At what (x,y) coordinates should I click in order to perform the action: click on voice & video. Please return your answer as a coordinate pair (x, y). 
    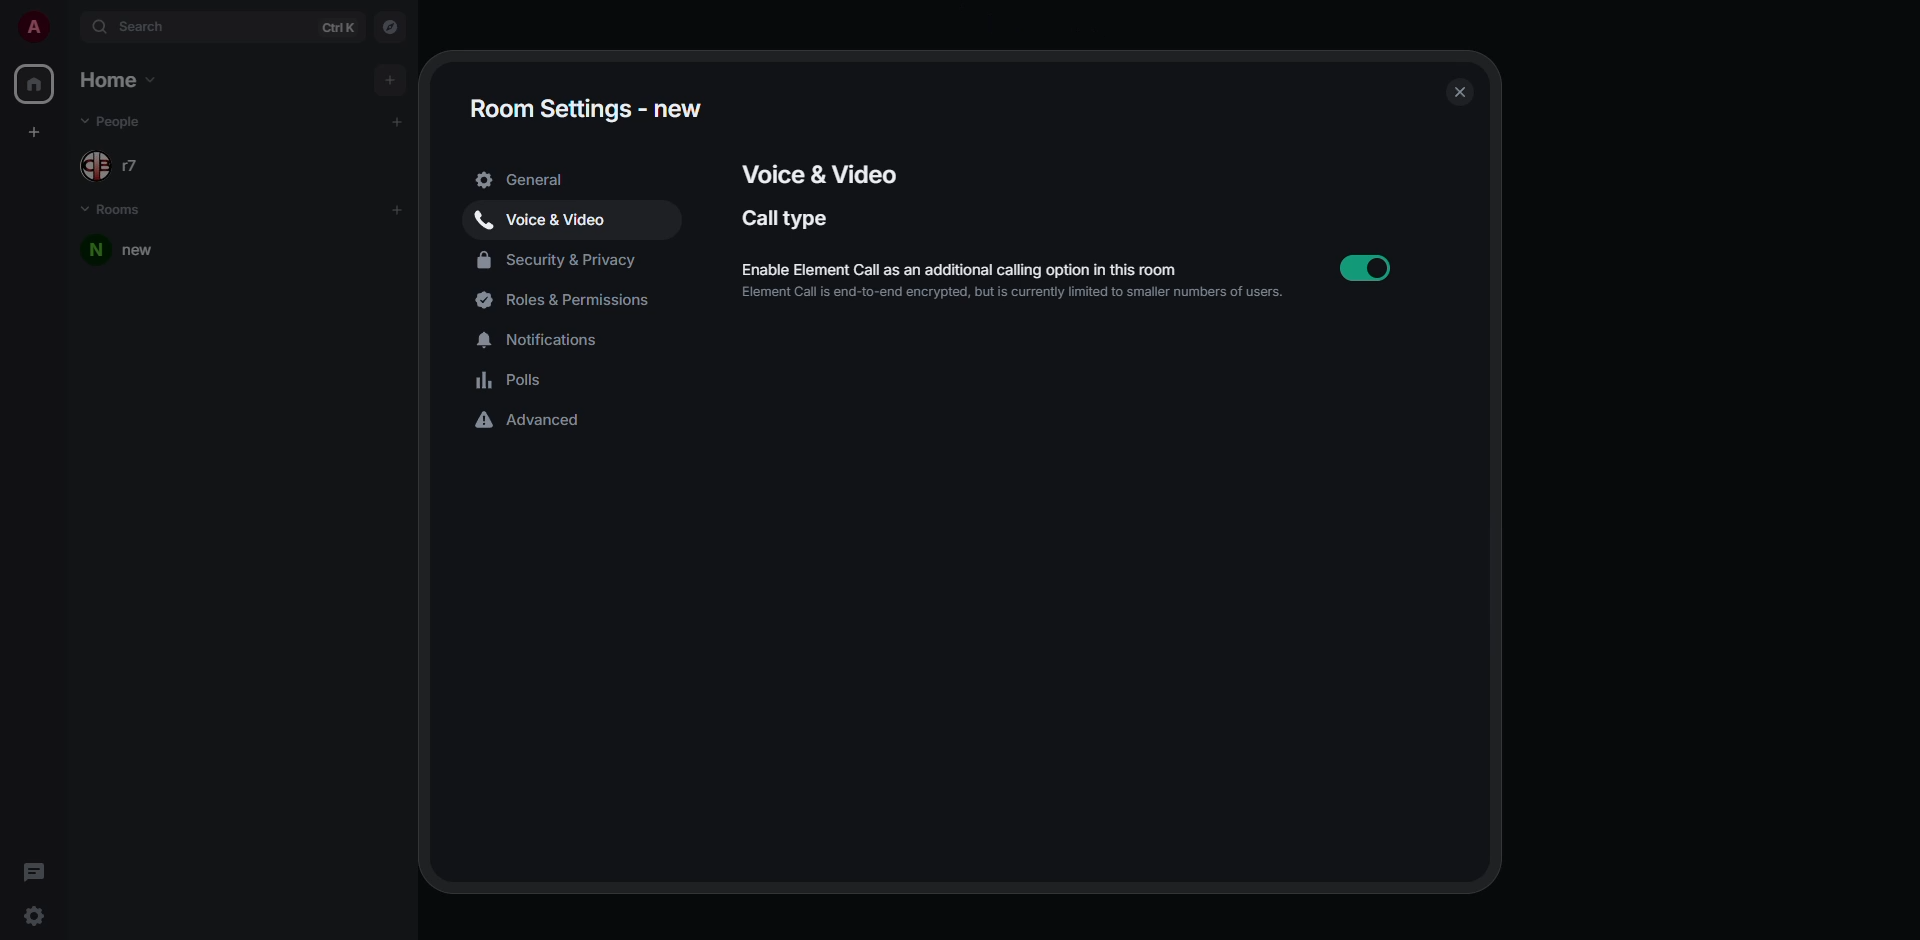
    Looking at the image, I should click on (819, 170).